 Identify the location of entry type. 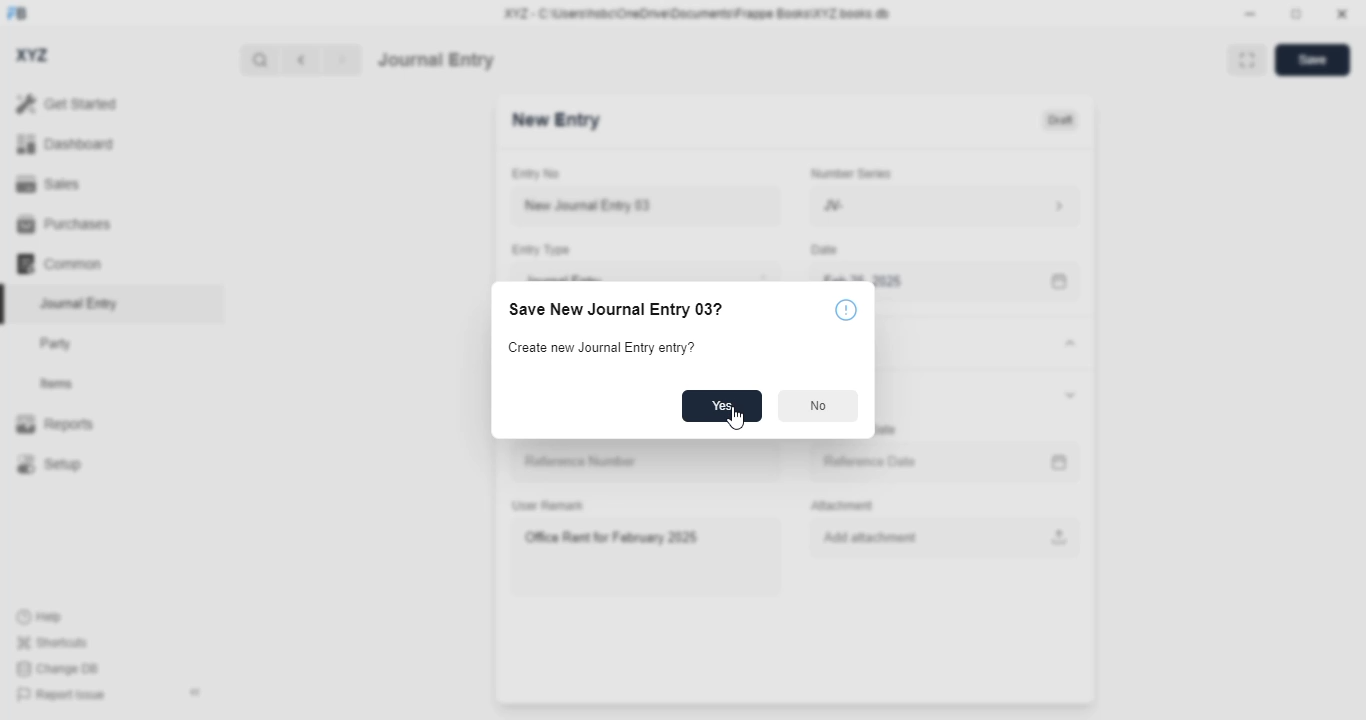
(539, 249).